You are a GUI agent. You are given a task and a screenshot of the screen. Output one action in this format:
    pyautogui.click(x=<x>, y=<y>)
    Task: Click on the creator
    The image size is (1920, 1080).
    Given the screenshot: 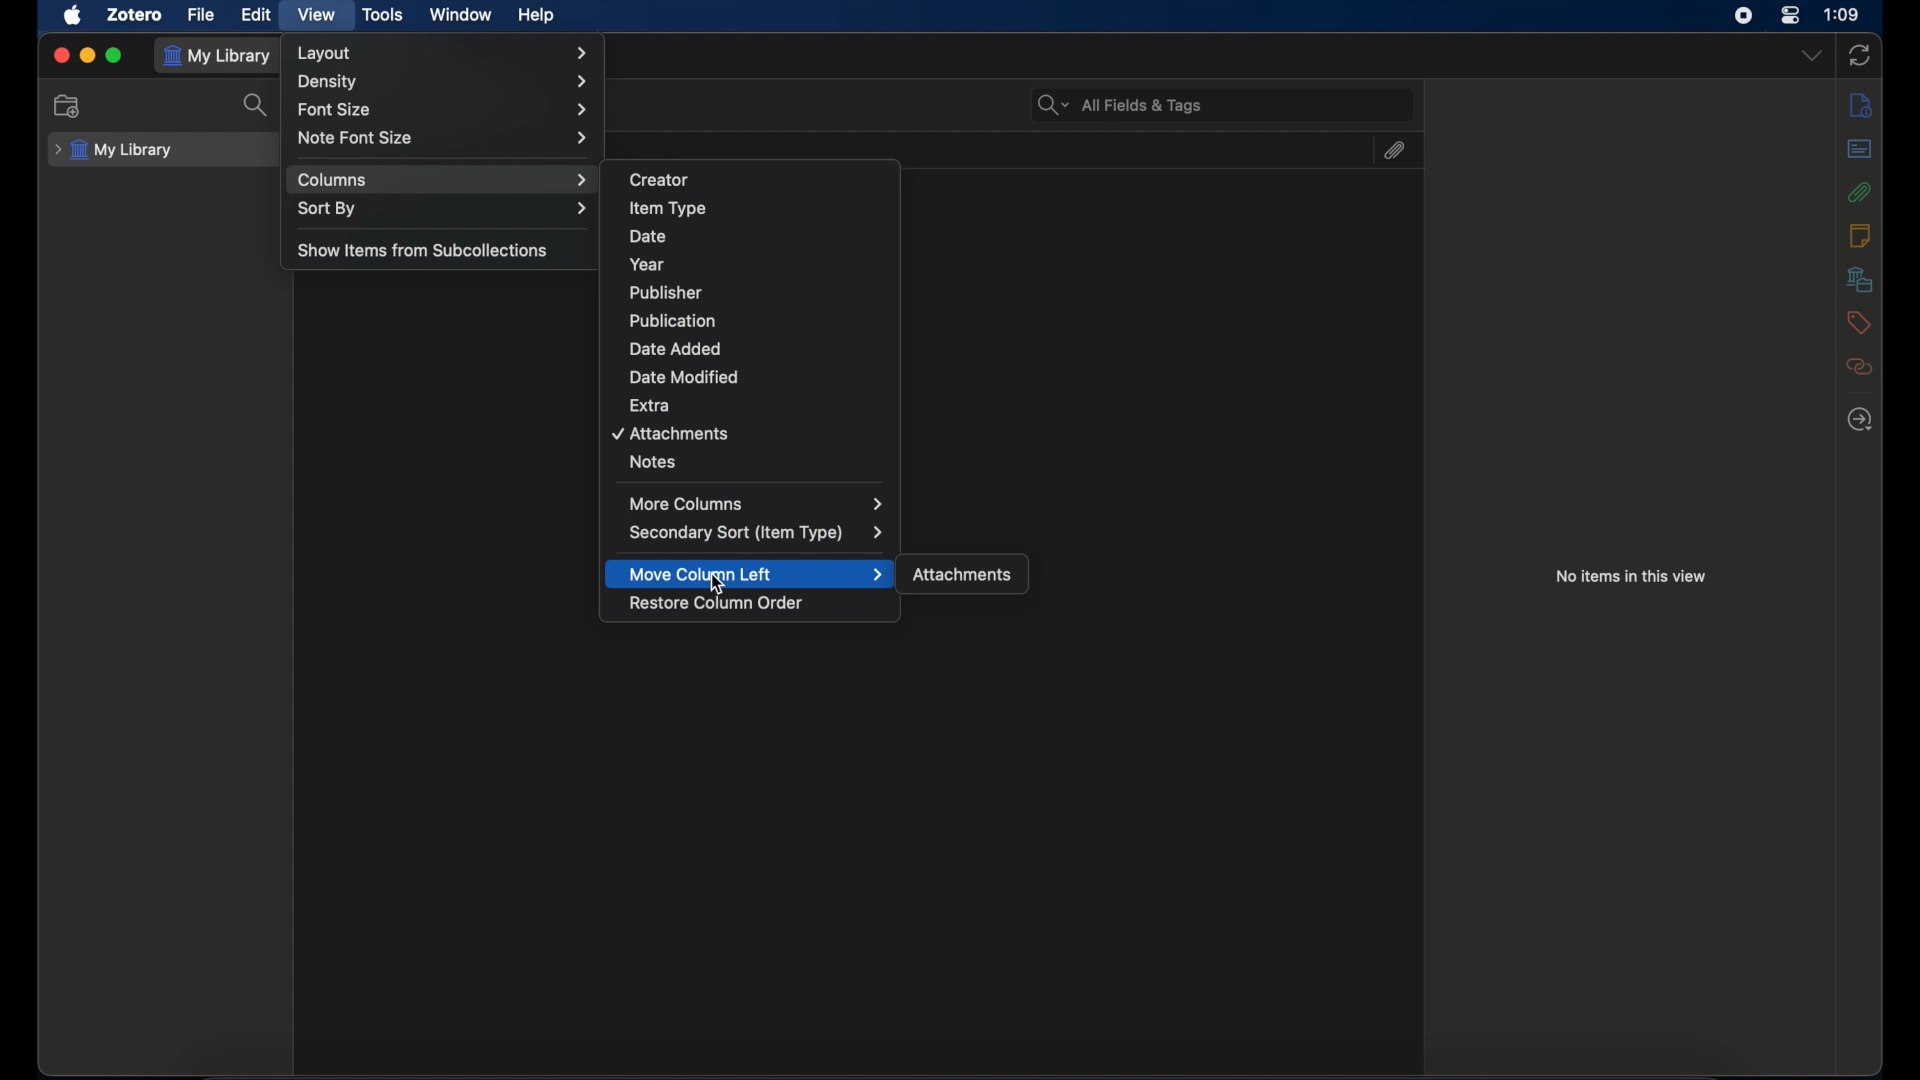 What is the action you would take?
    pyautogui.click(x=660, y=180)
    